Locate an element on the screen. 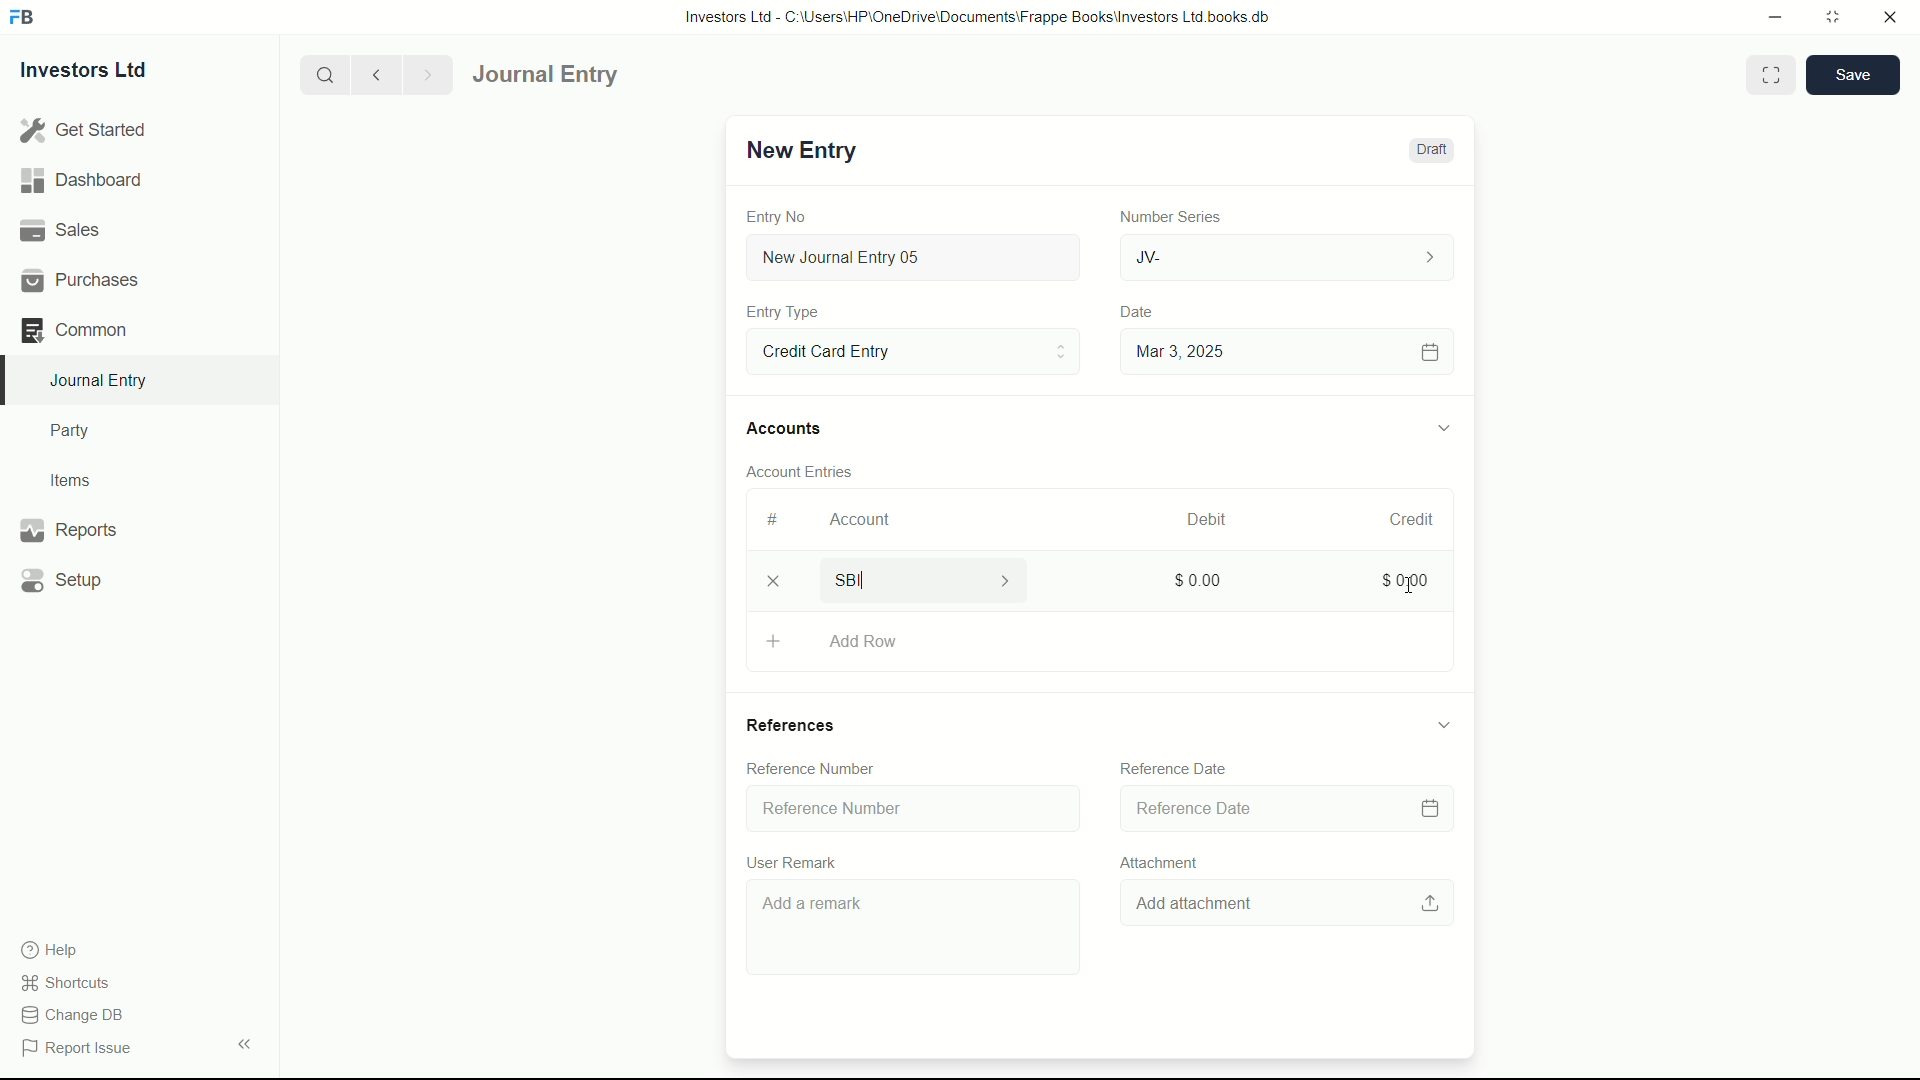 This screenshot has height=1080, width=1920. Next is located at coordinates (424, 74).